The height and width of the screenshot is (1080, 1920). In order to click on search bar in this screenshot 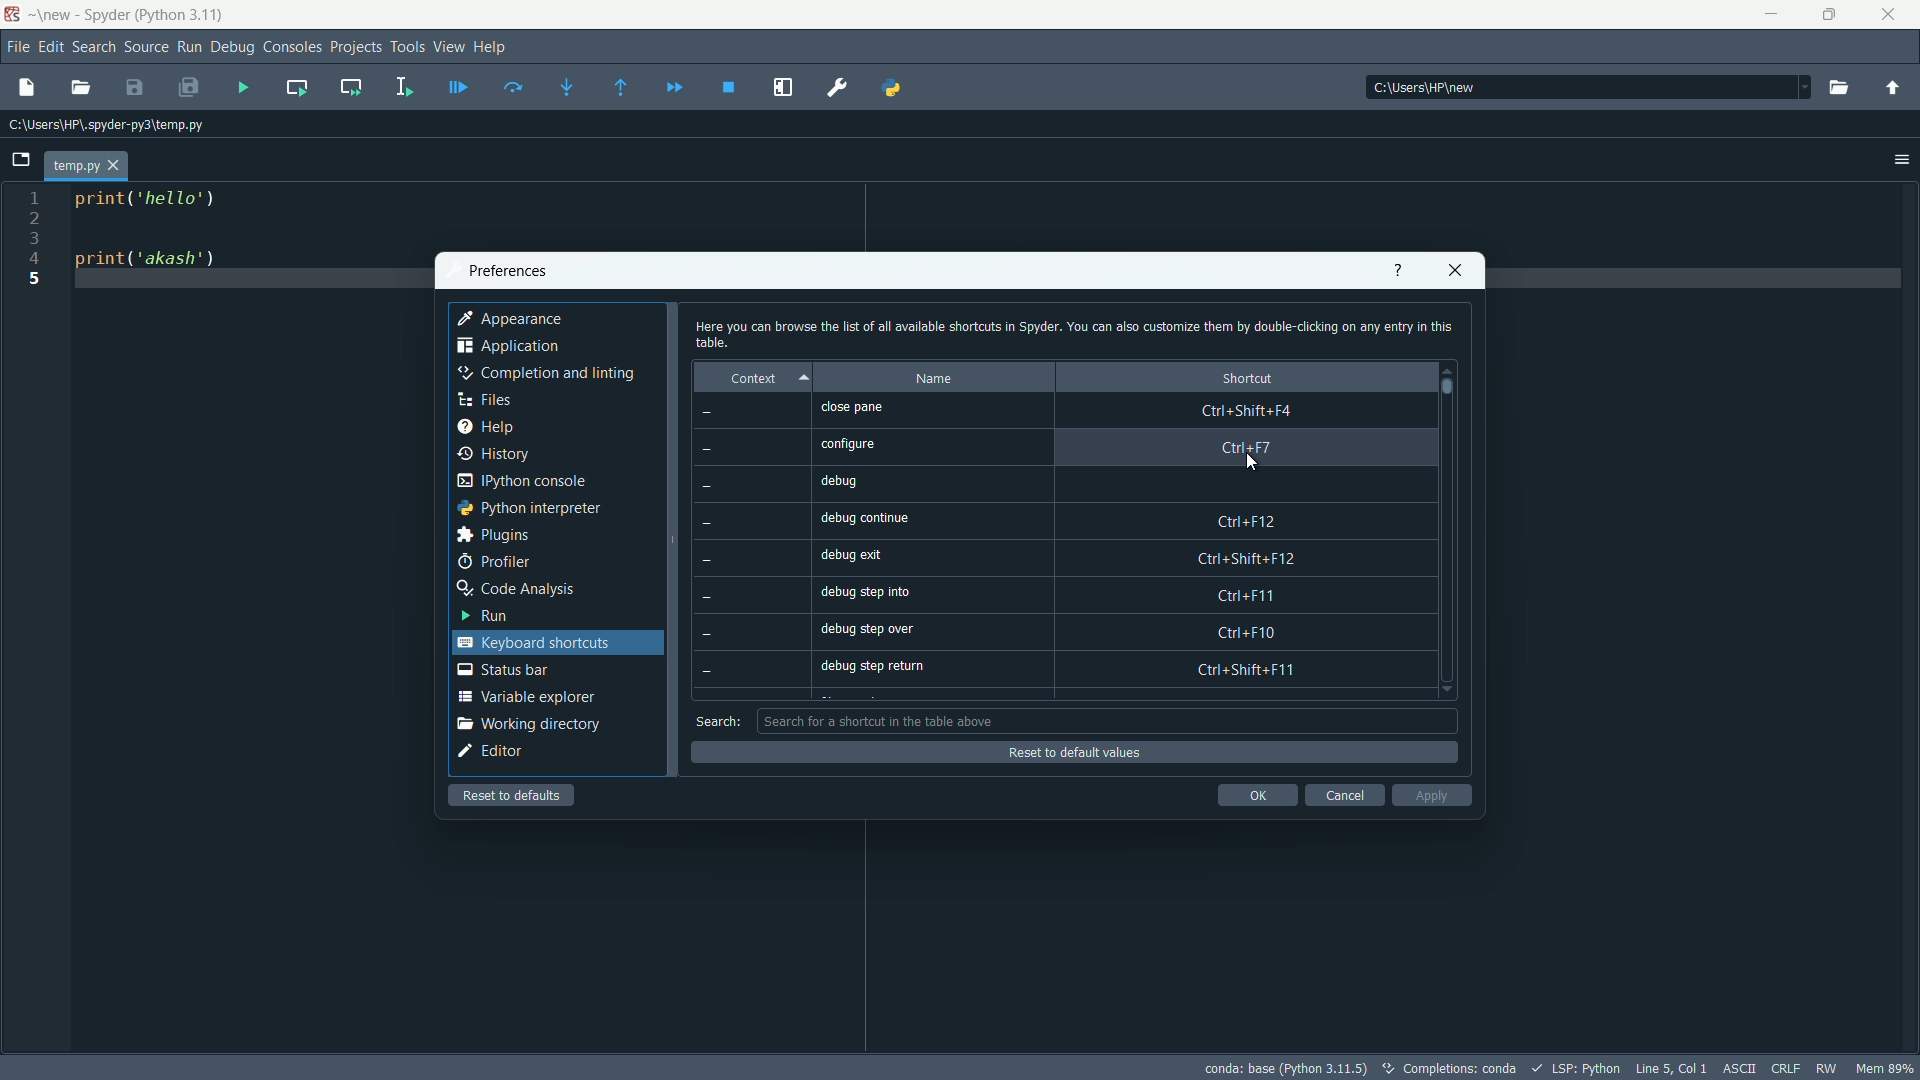, I will do `click(1108, 720)`.